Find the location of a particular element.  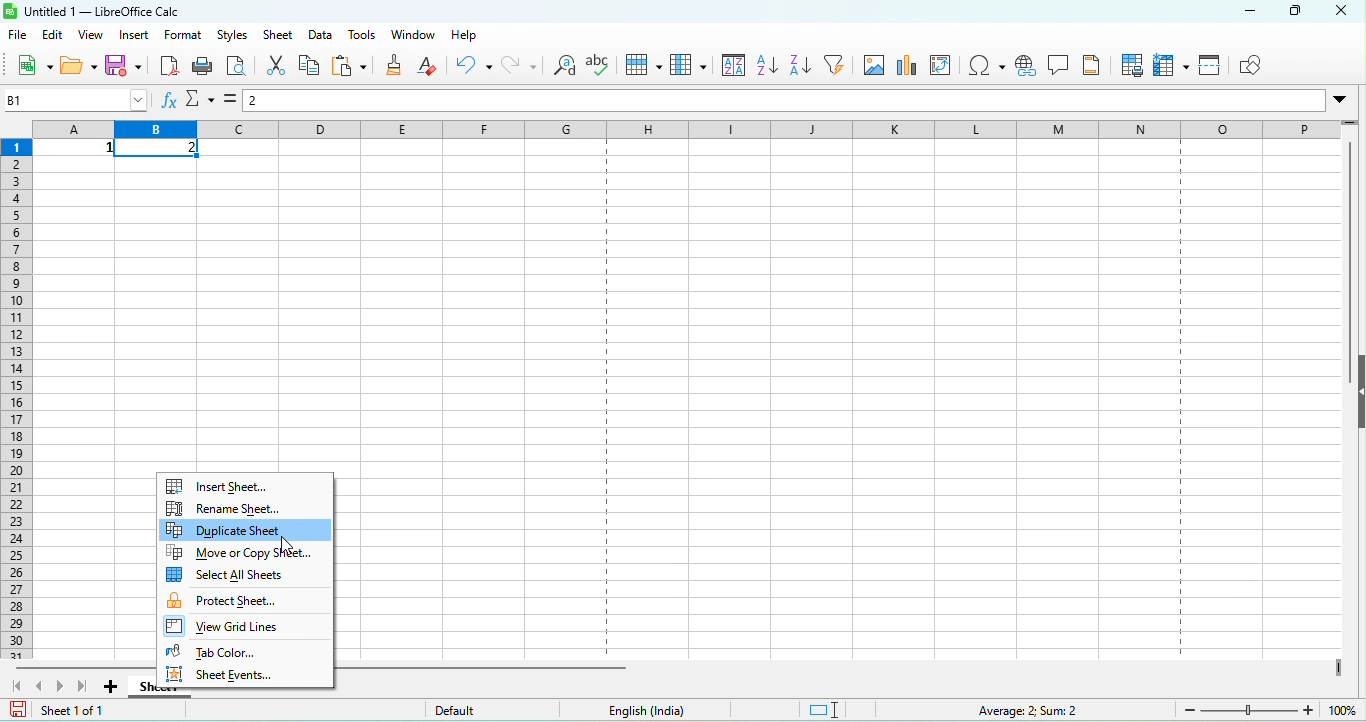

redo is located at coordinates (523, 68).